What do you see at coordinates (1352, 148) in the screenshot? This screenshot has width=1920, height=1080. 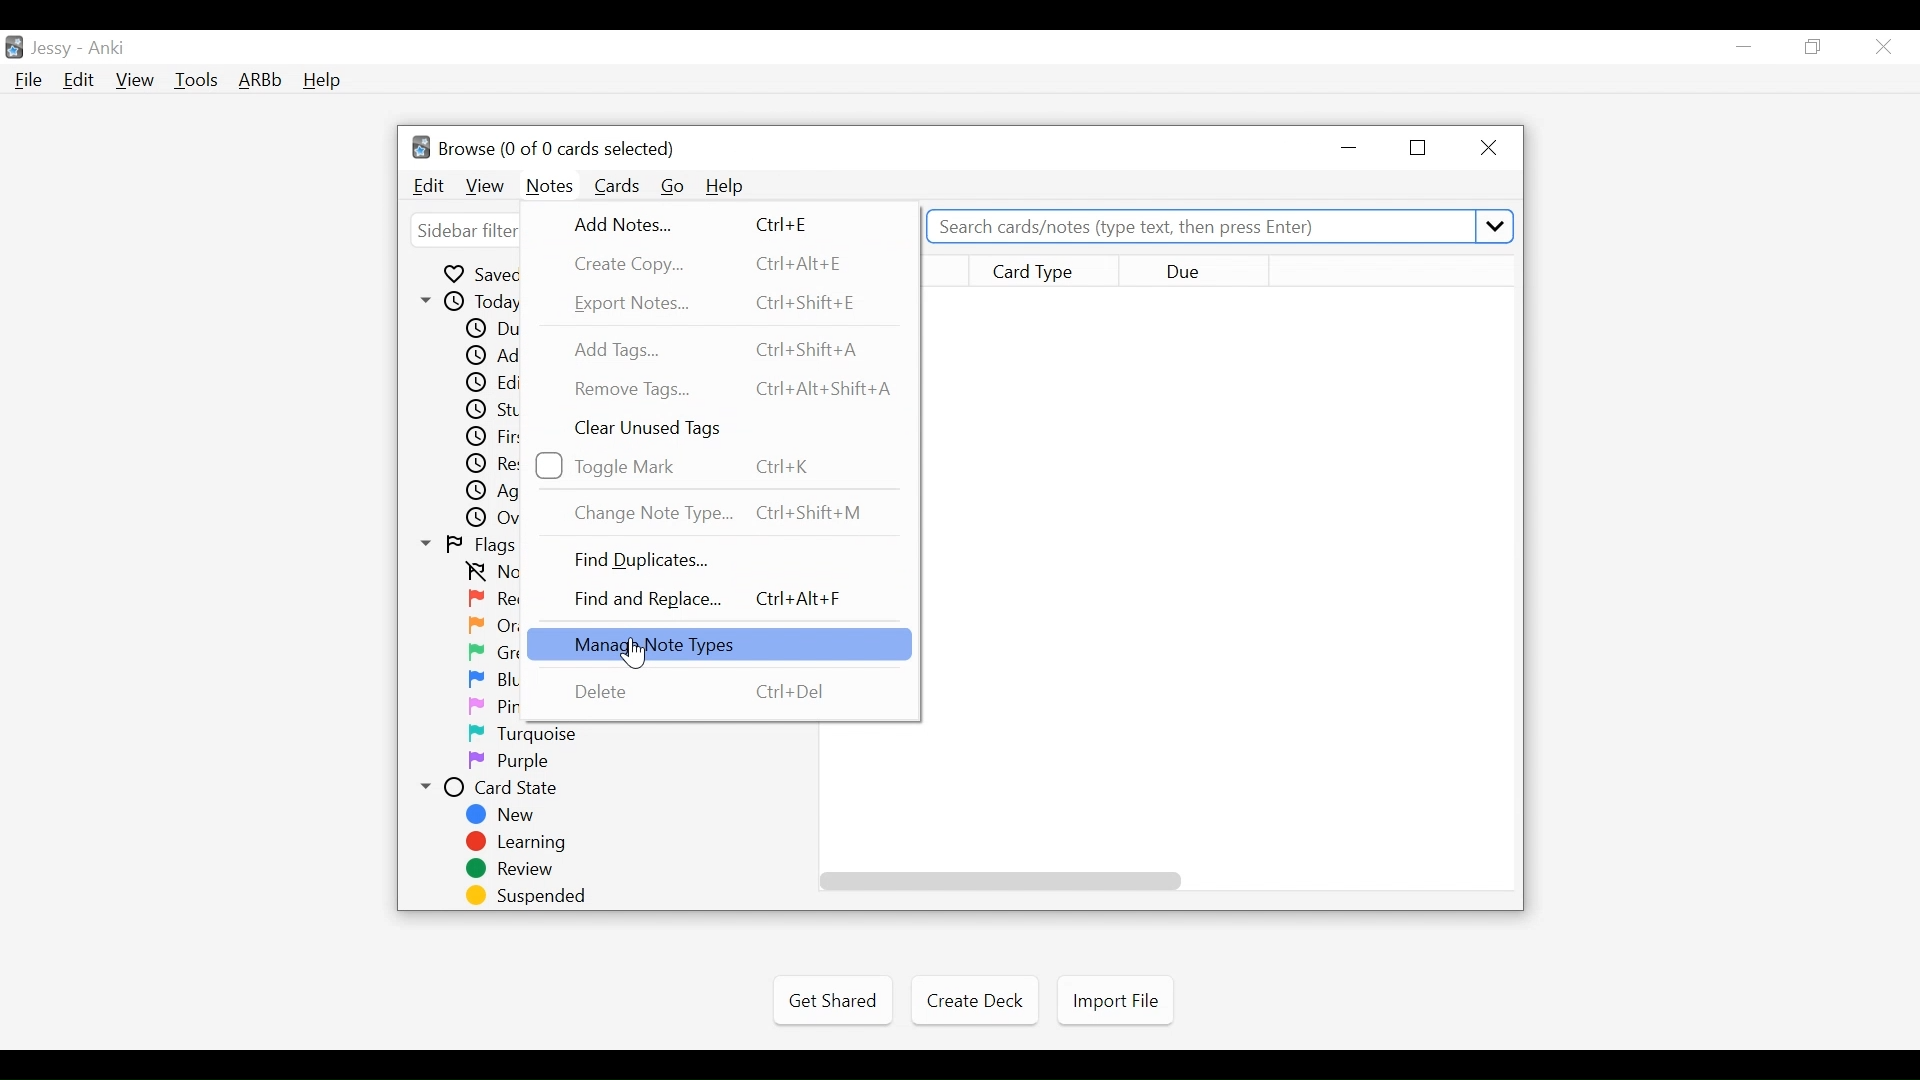 I see `minimize` at bounding box center [1352, 148].